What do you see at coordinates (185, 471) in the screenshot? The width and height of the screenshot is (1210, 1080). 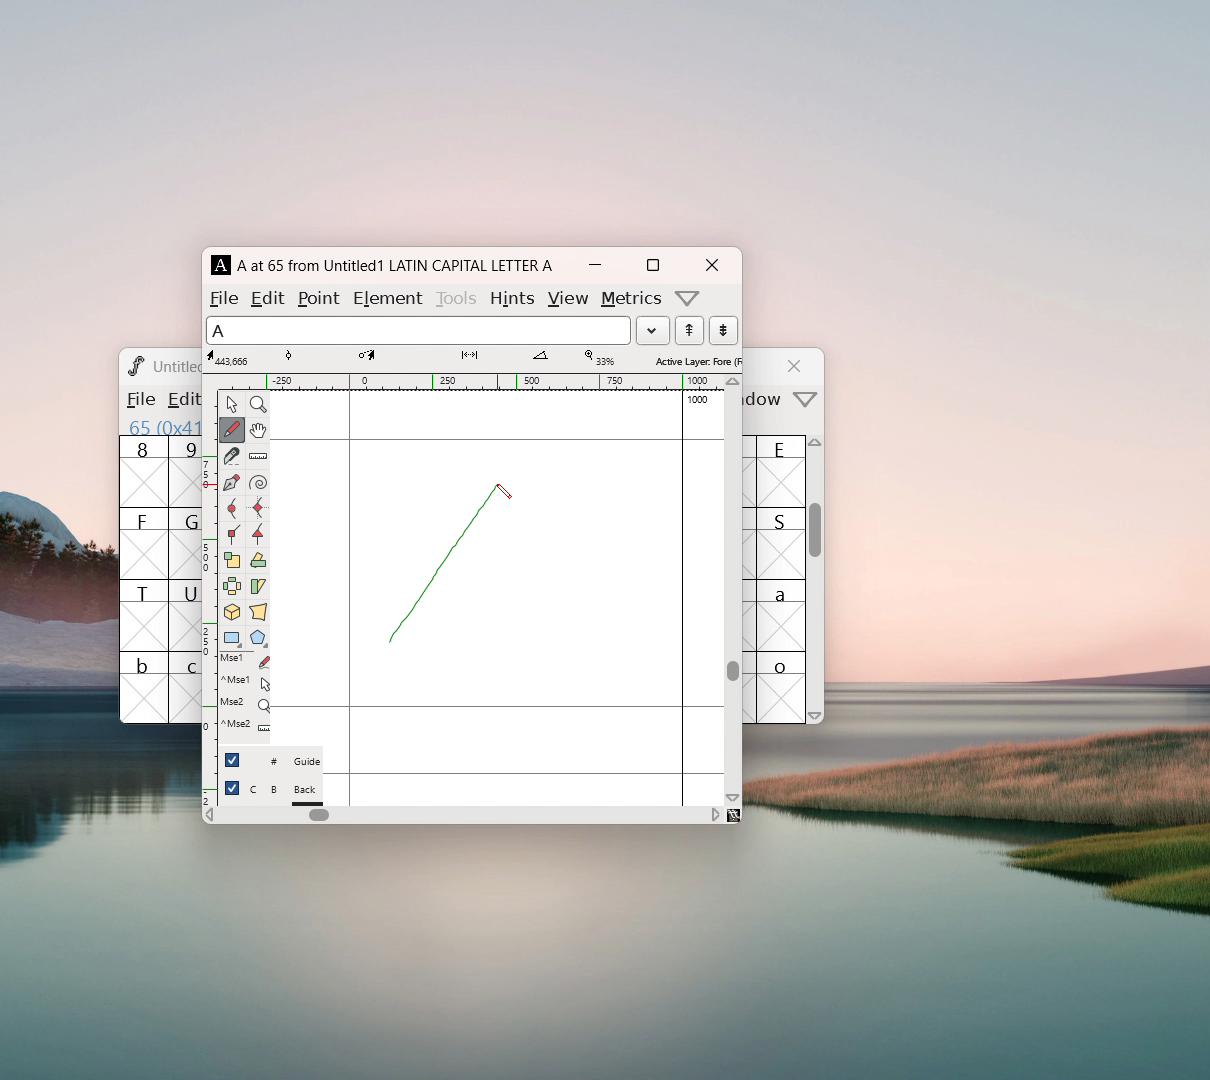 I see `9` at bounding box center [185, 471].